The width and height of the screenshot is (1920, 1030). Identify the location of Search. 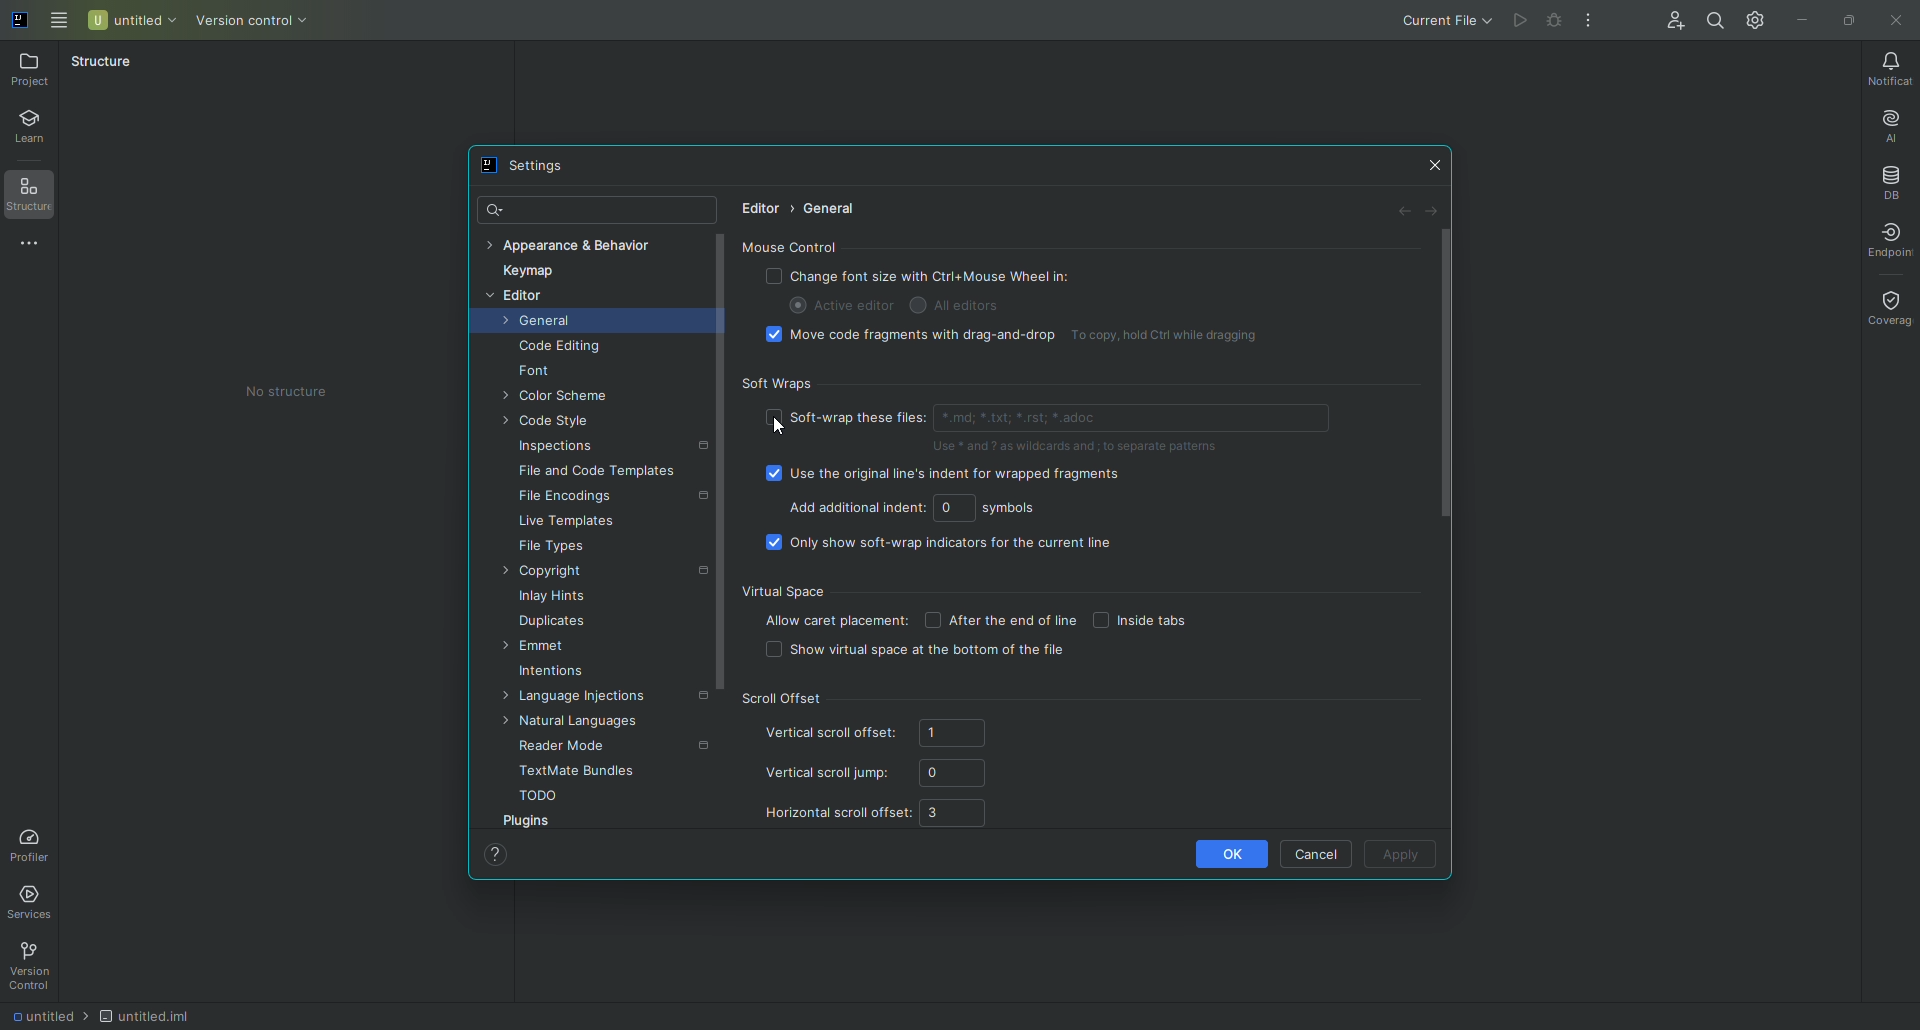
(1716, 21).